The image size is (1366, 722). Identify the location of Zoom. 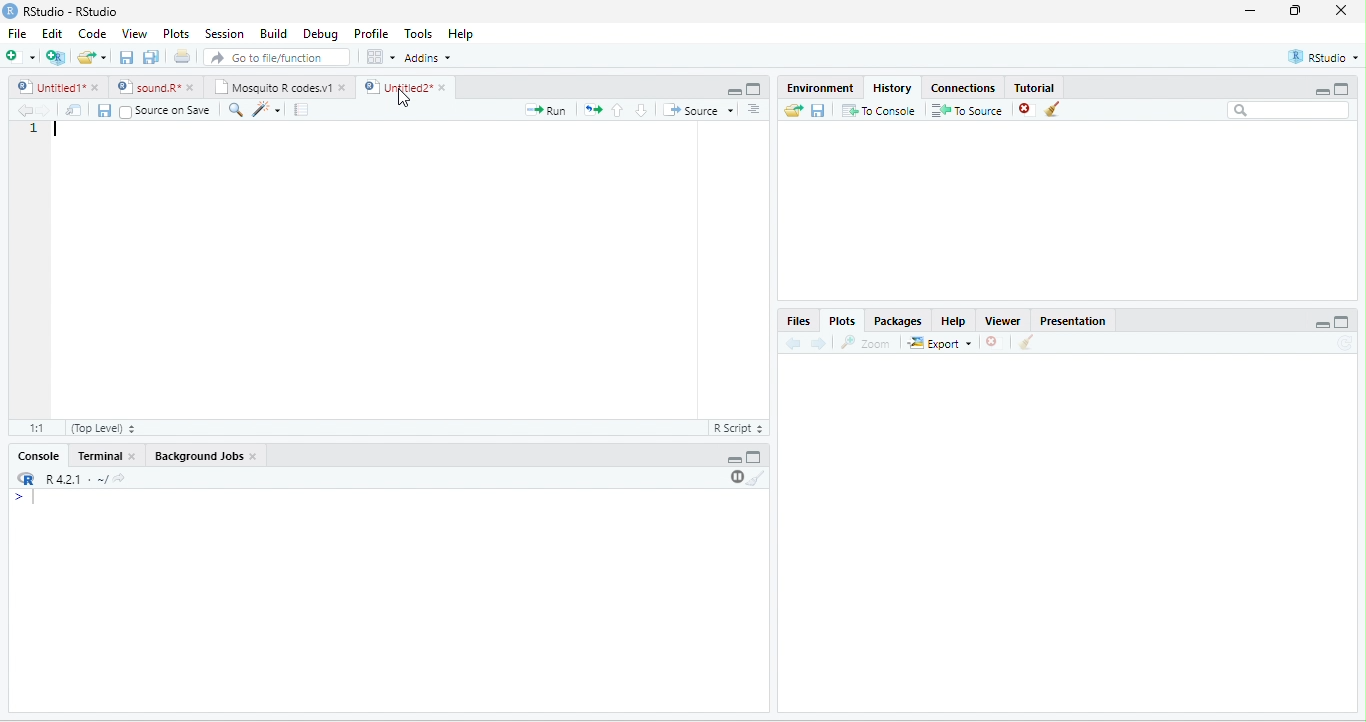
(864, 343).